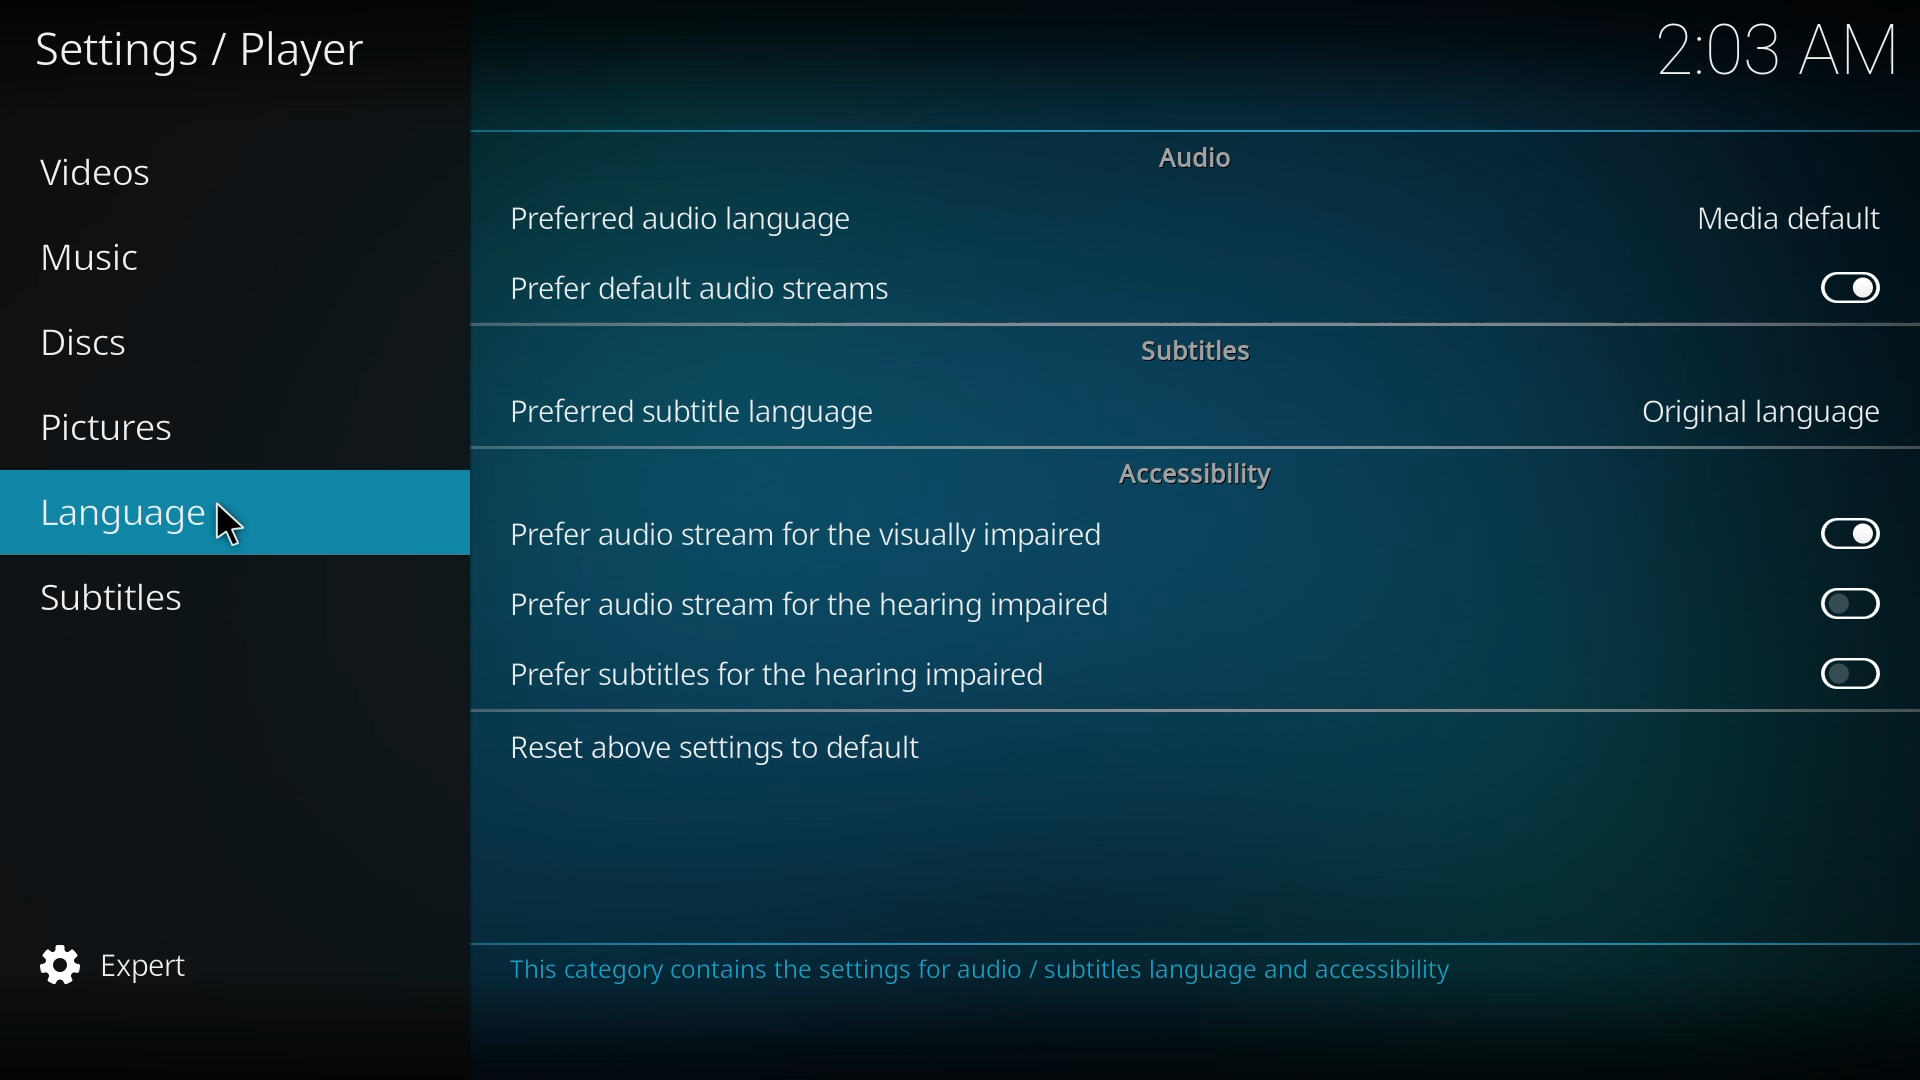 Image resolution: width=1920 pixels, height=1080 pixels. What do you see at coordinates (1851, 676) in the screenshot?
I see `click to enable` at bounding box center [1851, 676].